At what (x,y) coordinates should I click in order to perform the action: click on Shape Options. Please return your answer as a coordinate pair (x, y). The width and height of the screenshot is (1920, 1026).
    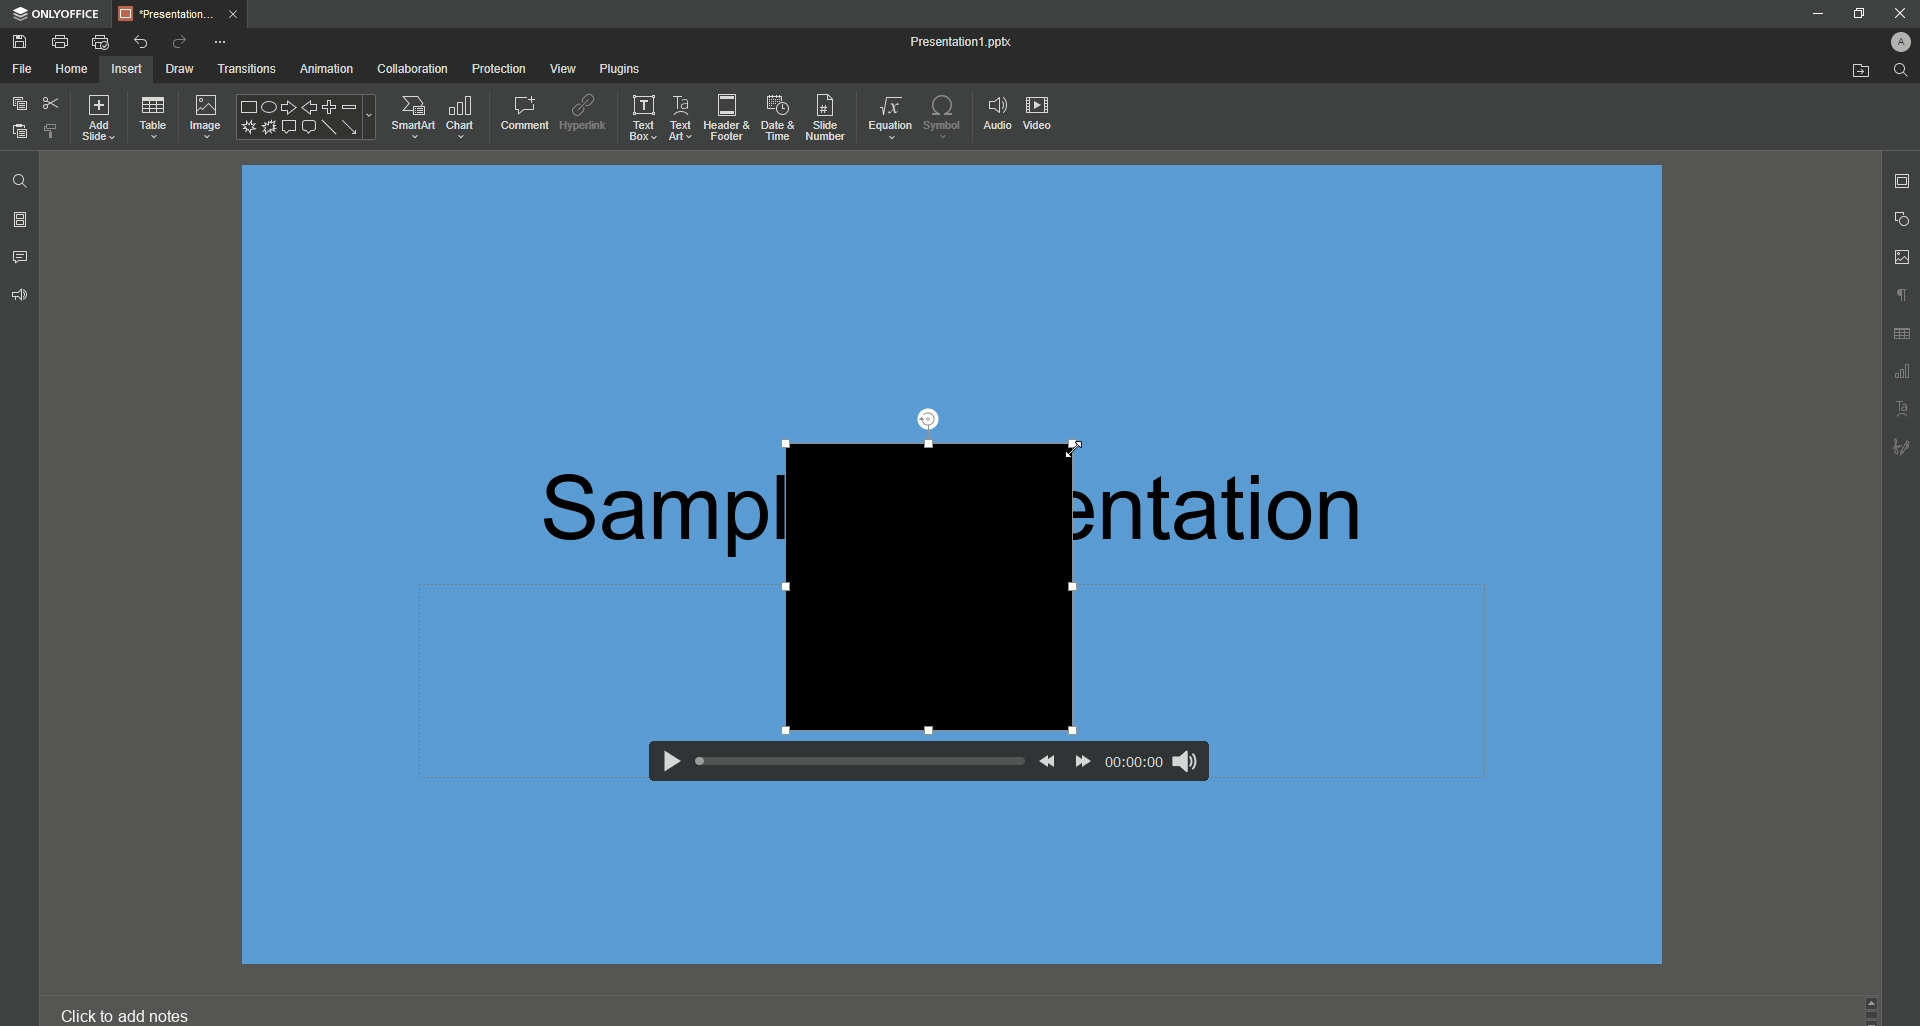
    Looking at the image, I should click on (305, 118).